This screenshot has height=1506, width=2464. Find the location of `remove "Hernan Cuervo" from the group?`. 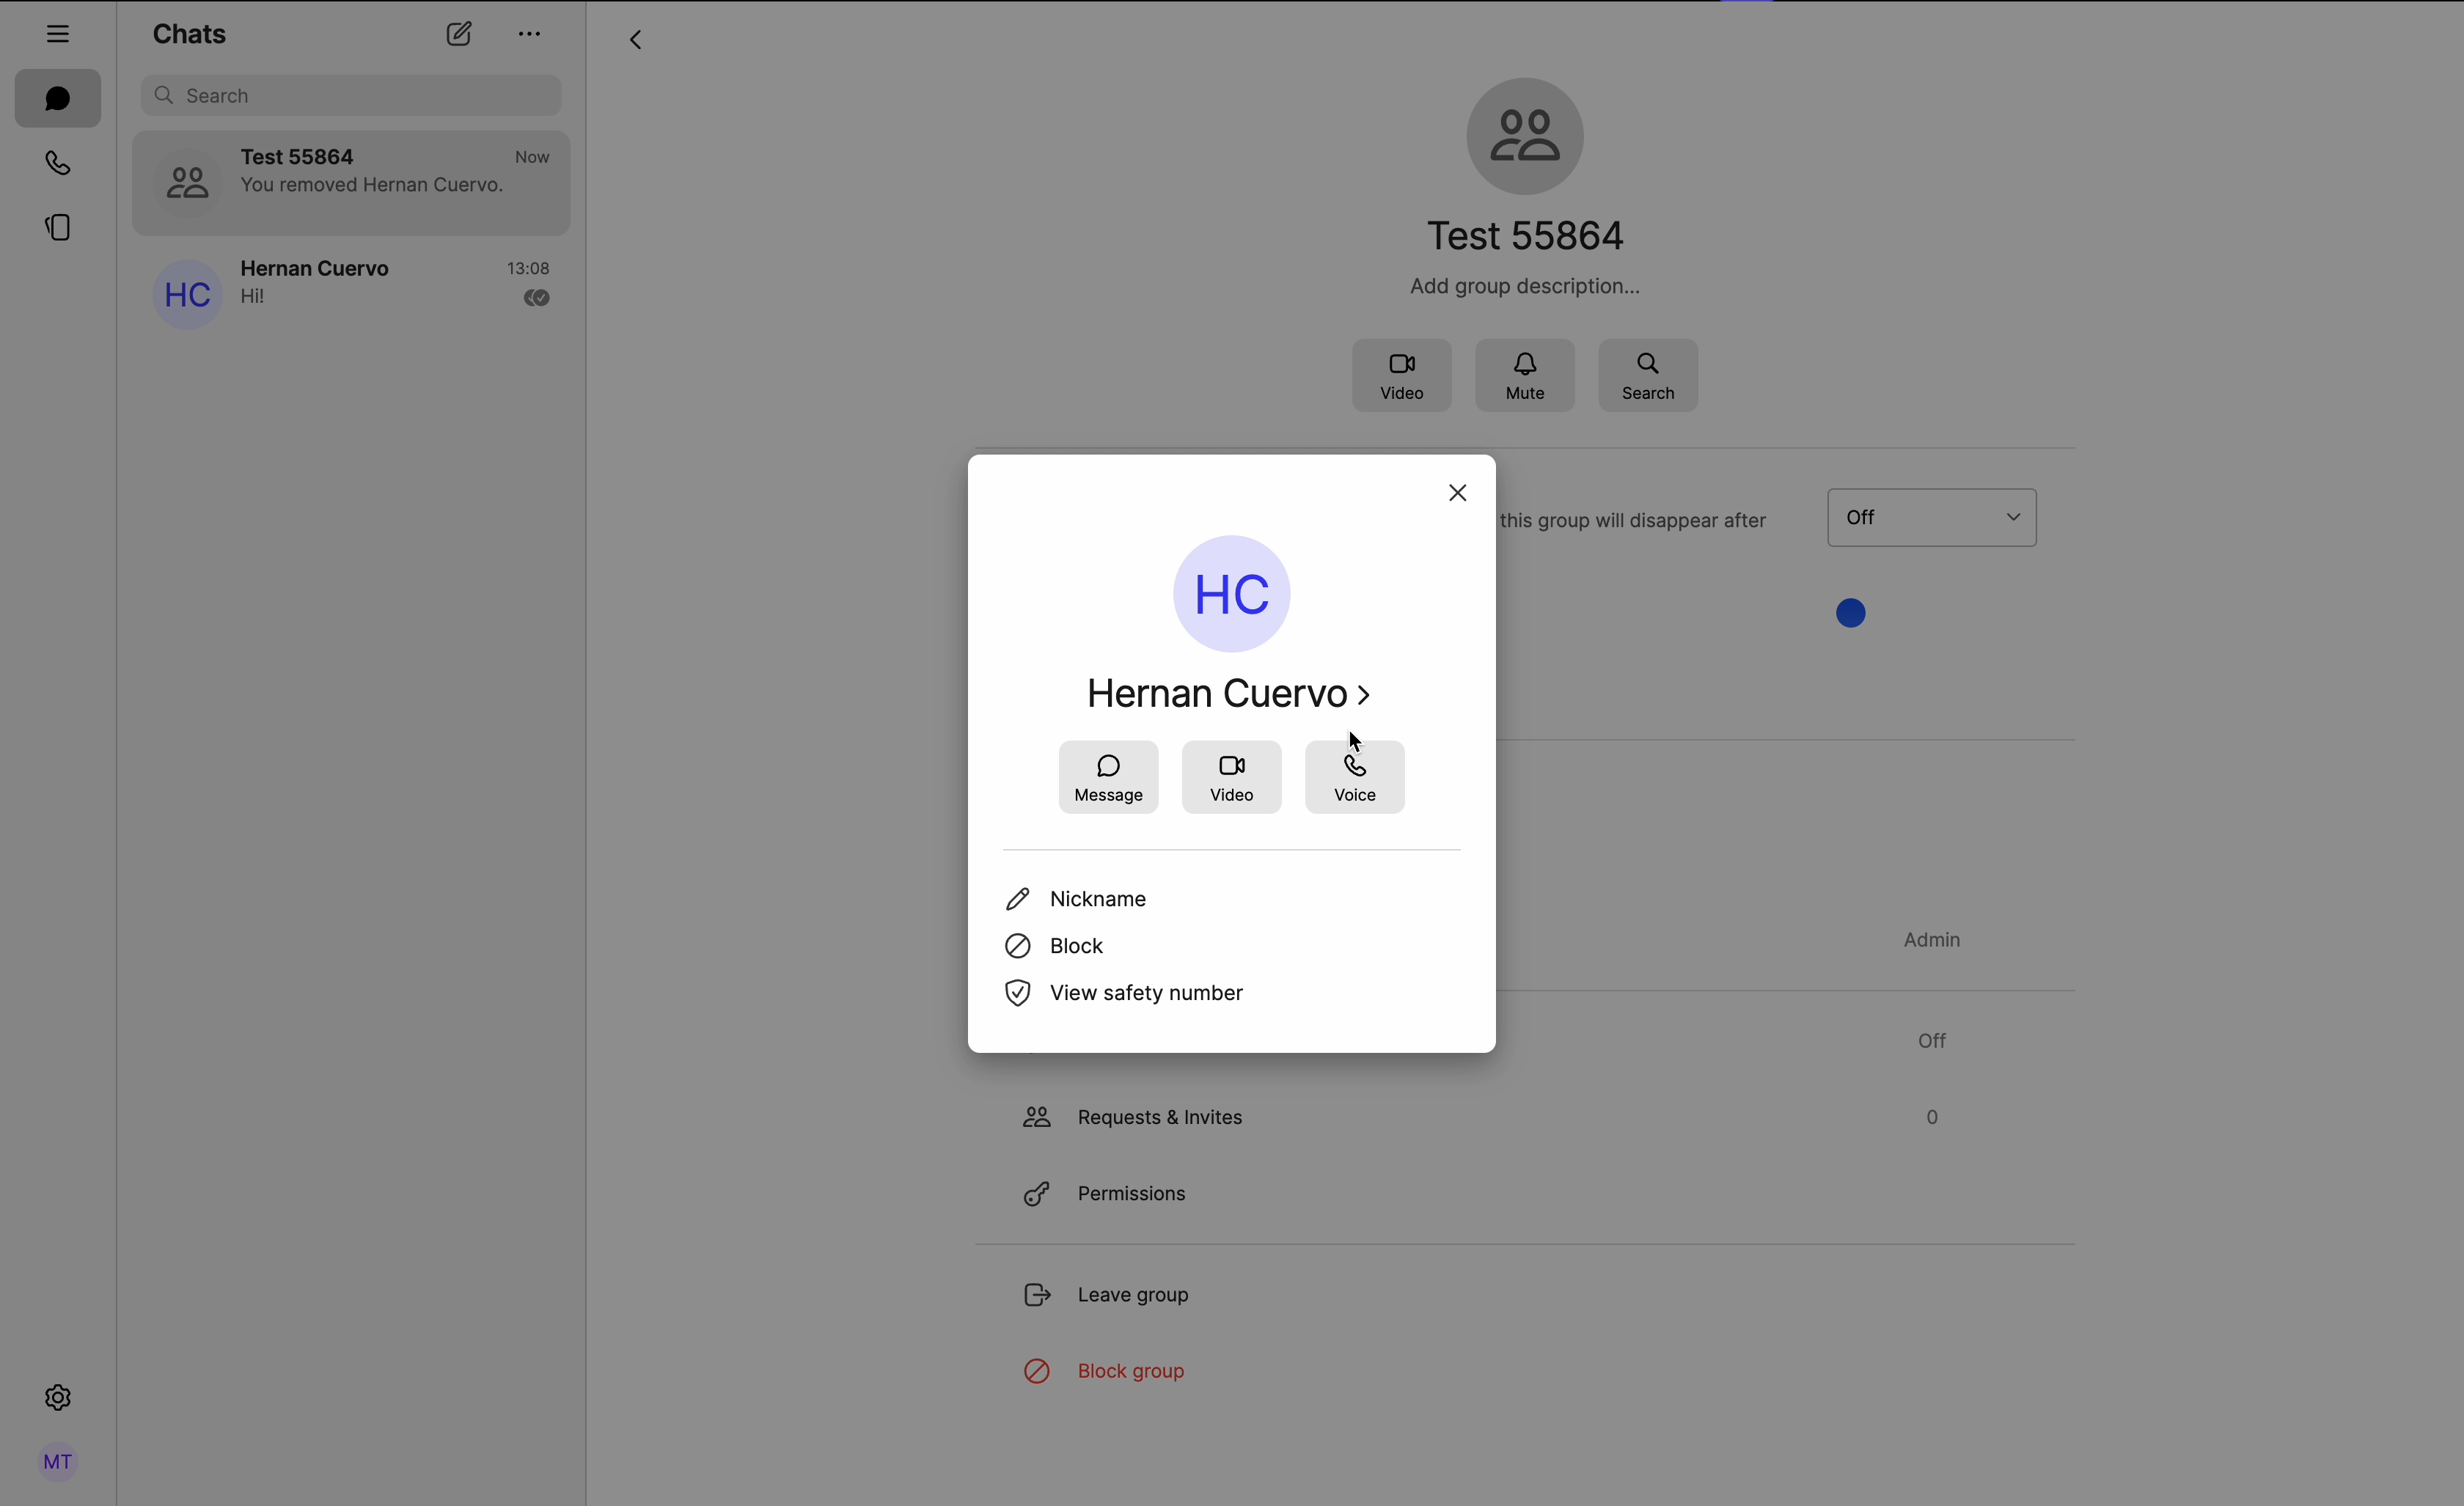

remove "Hernan Cuervo" from the group? is located at coordinates (1199, 698).